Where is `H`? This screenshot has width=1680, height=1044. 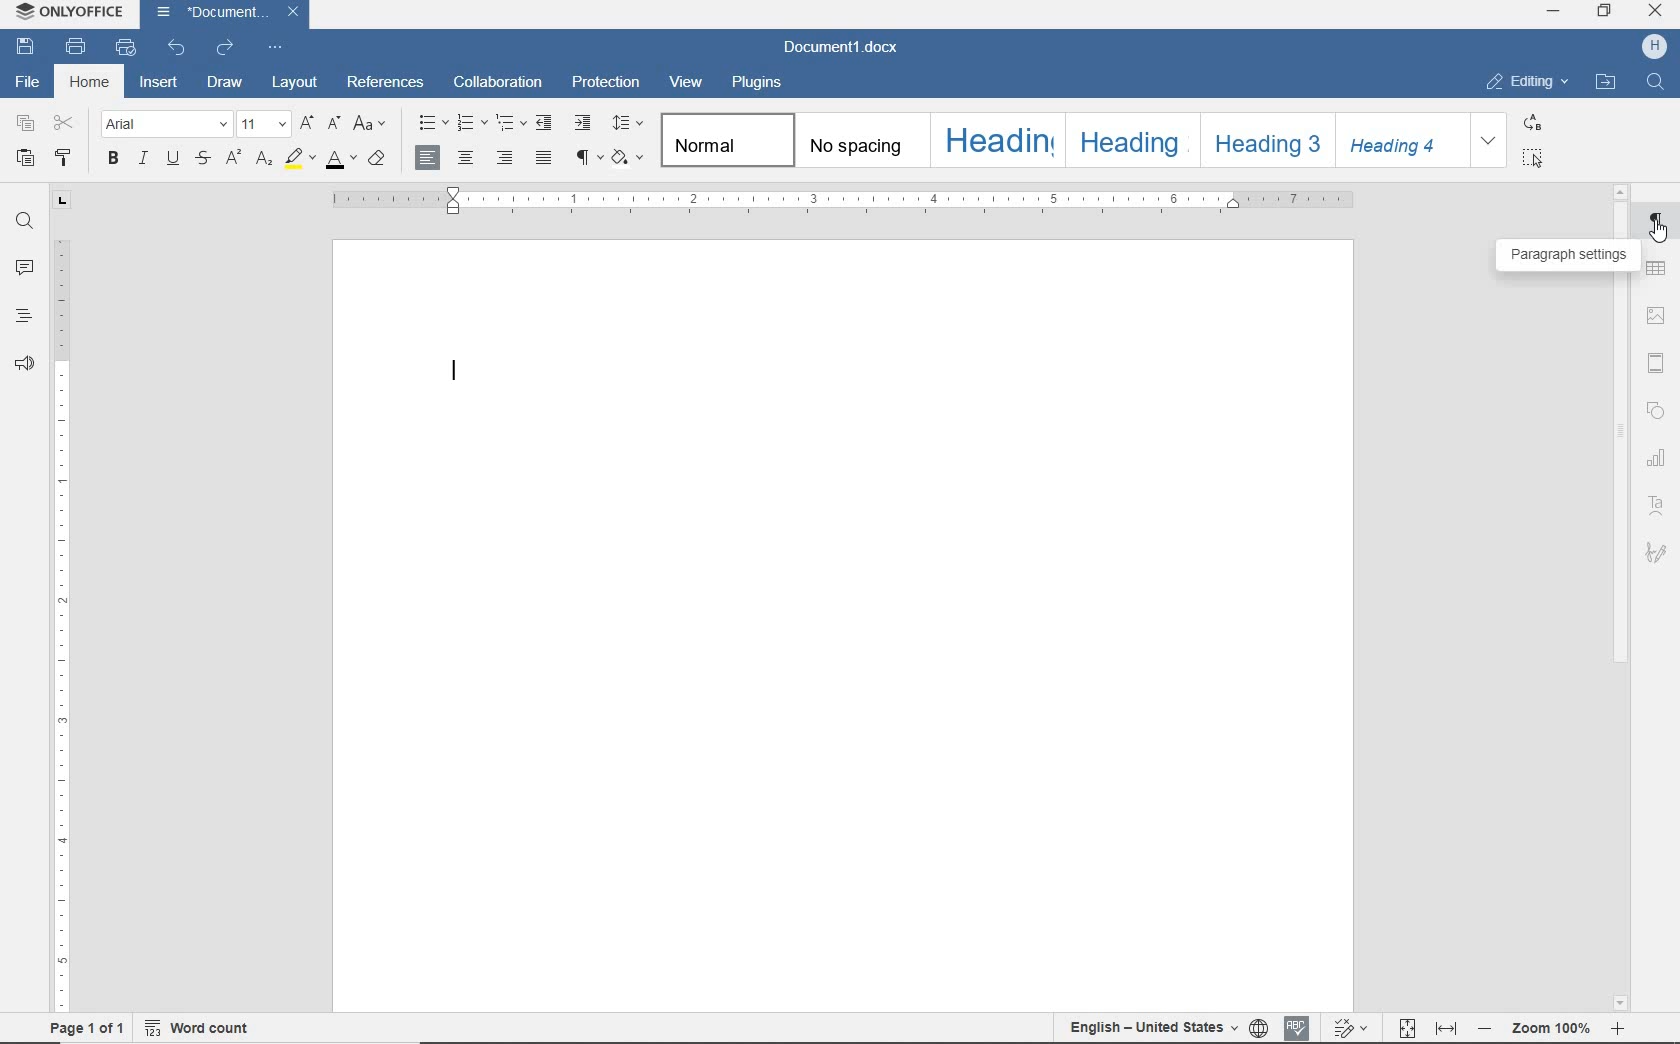 H is located at coordinates (1657, 47).